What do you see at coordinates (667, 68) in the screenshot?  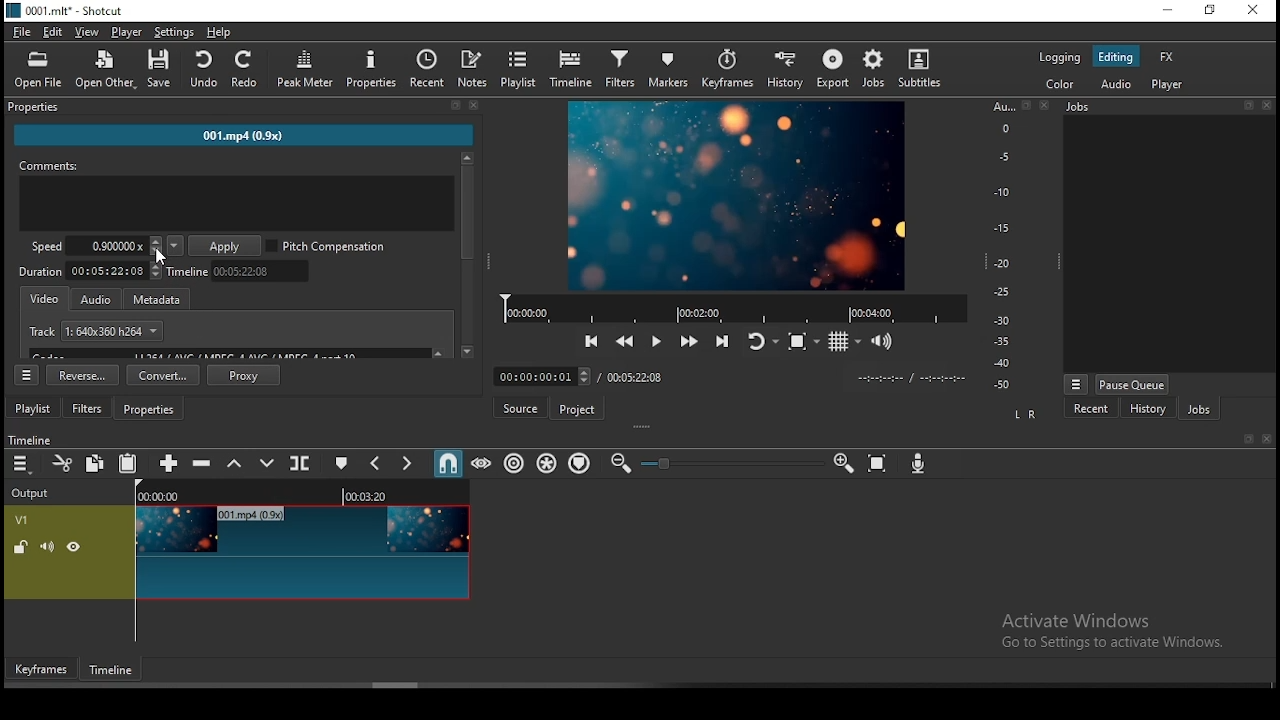 I see `markers` at bounding box center [667, 68].